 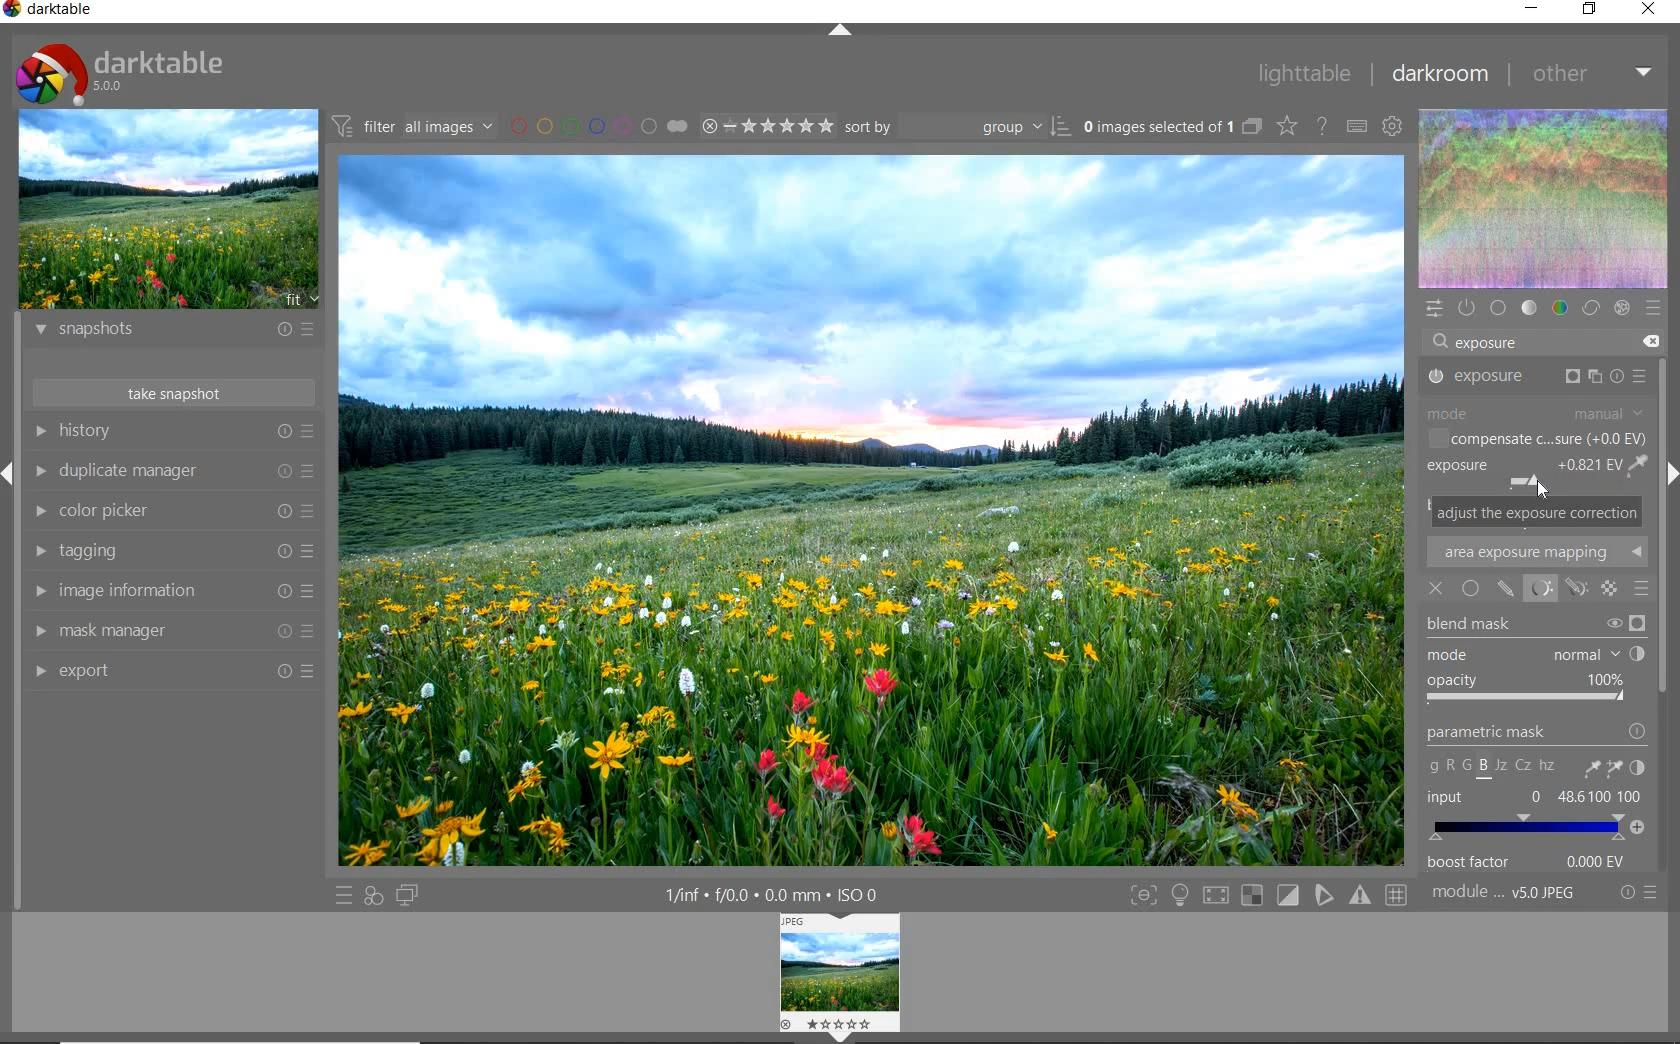 What do you see at coordinates (1536, 816) in the screenshot?
I see `Input` at bounding box center [1536, 816].